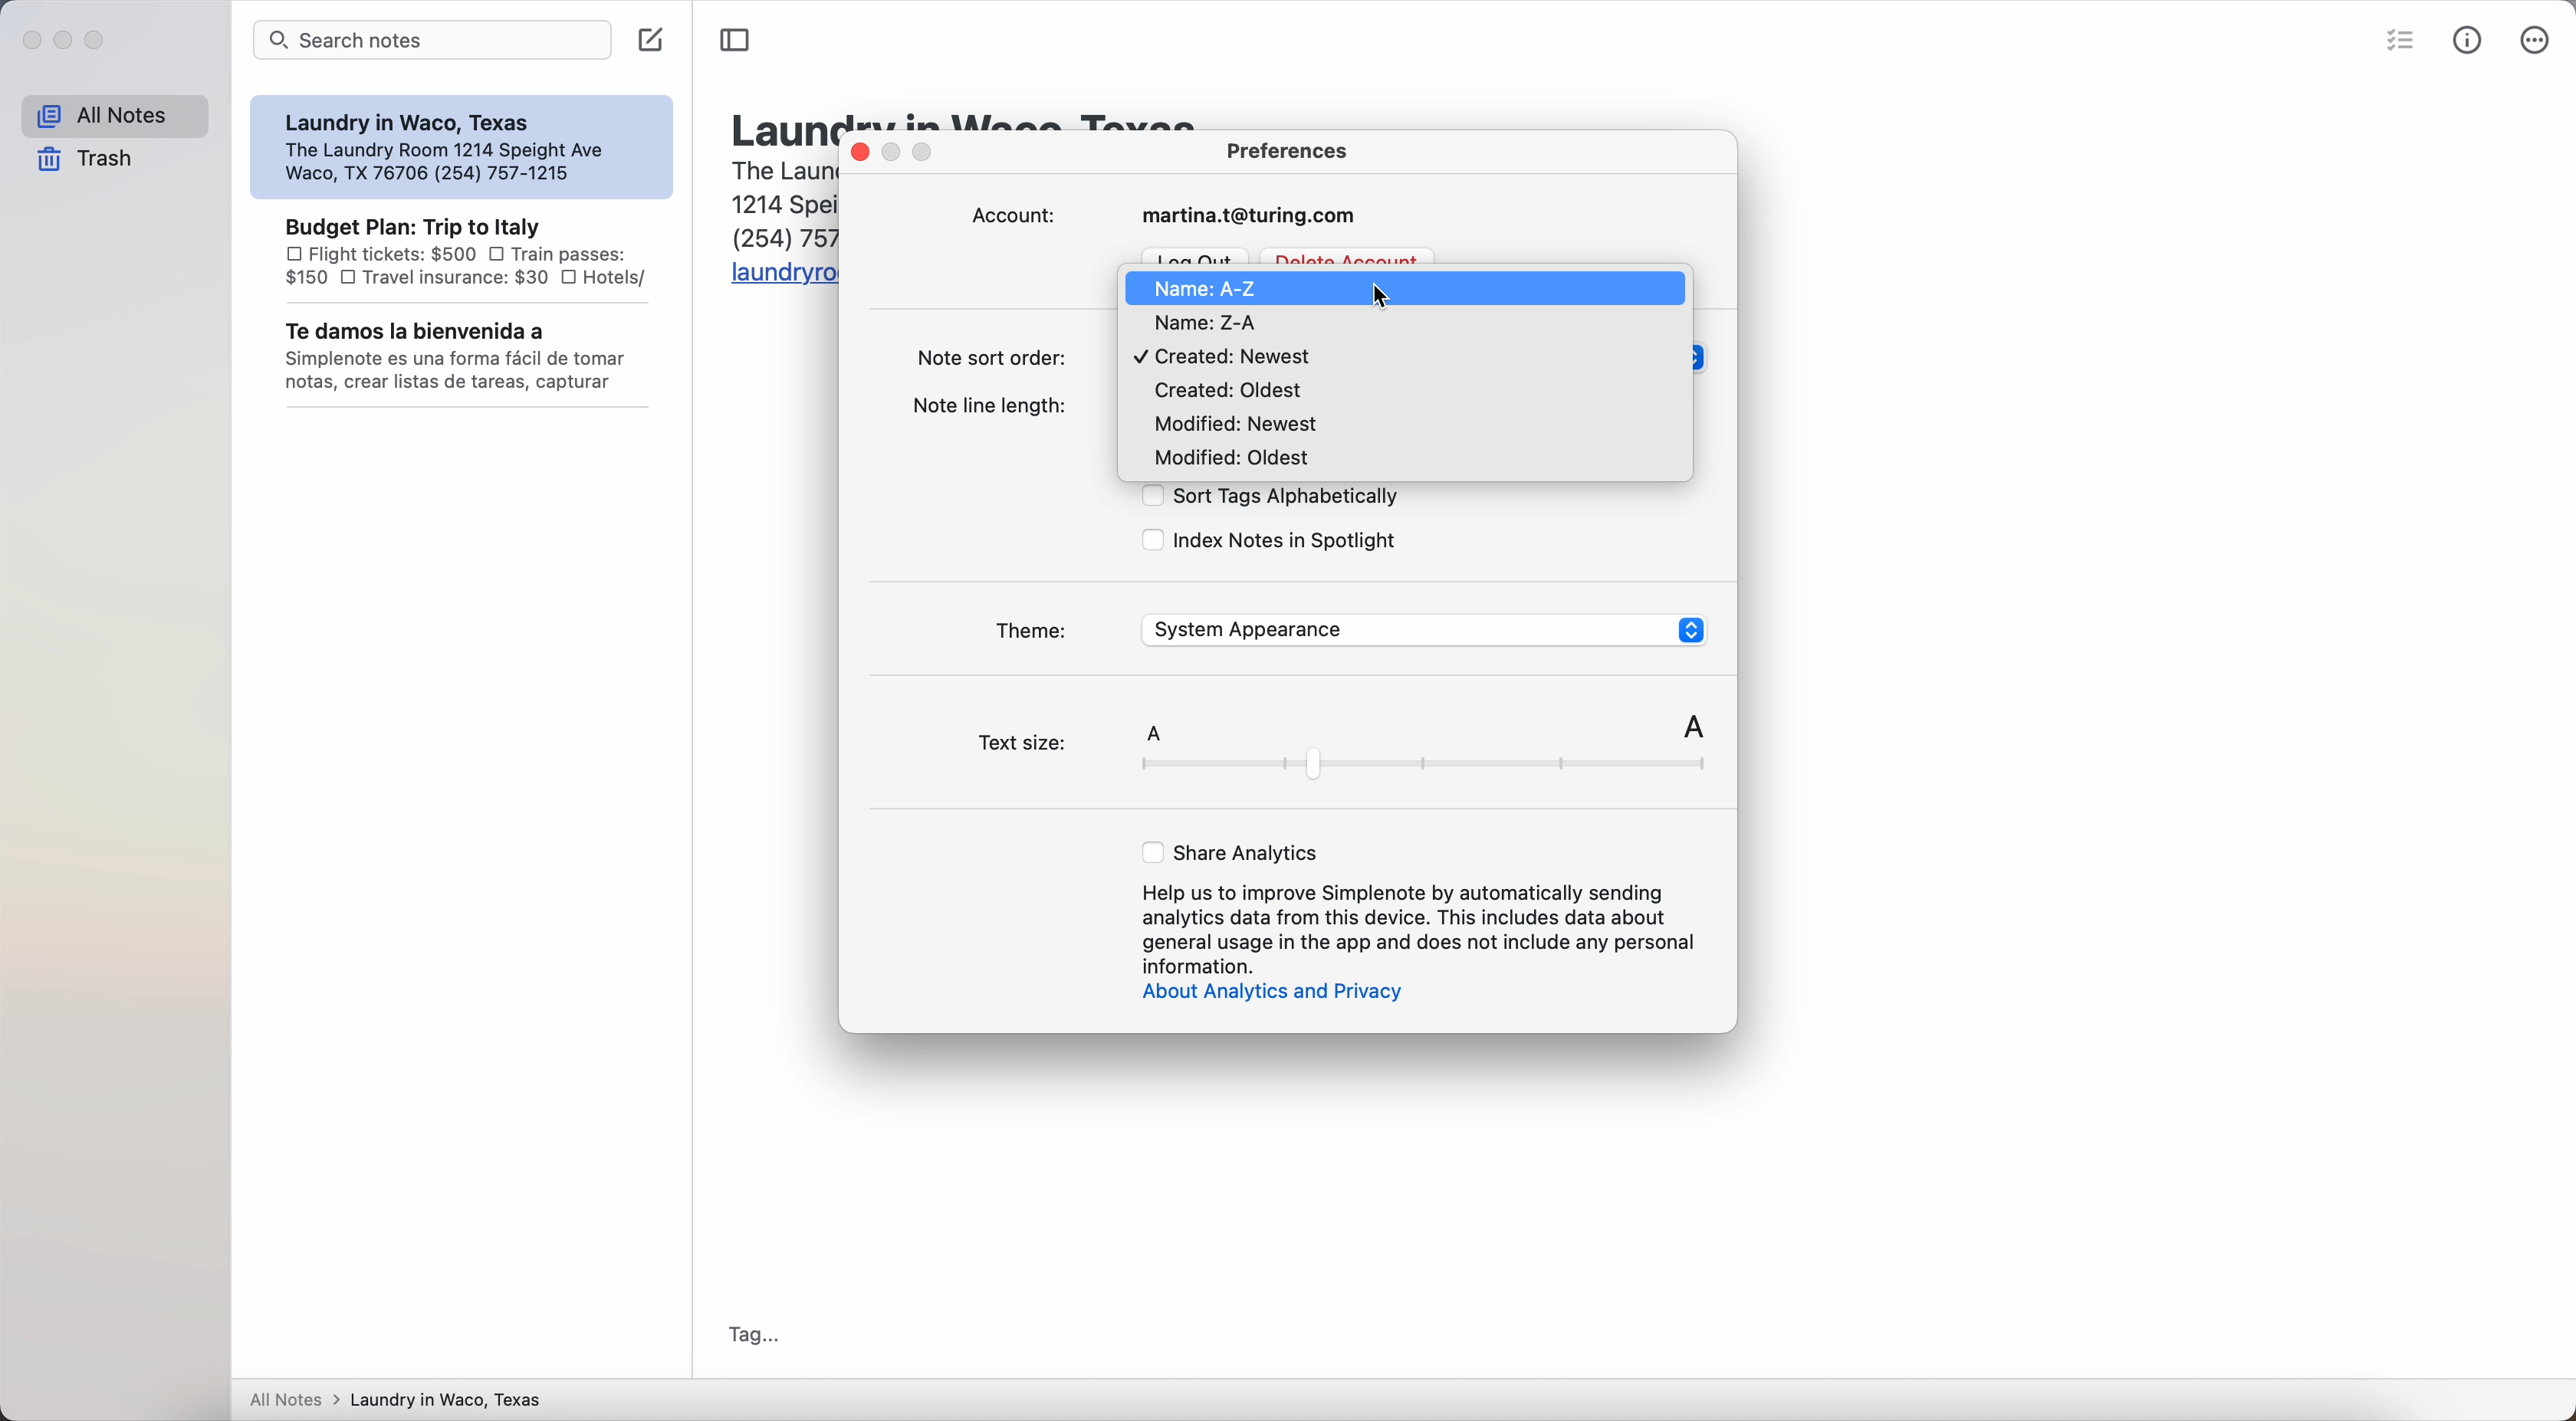 Image resolution: width=2576 pixels, height=1421 pixels. What do you see at coordinates (458, 147) in the screenshot?
I see `Laundry in Waco, Texas note` at bounding box center [458, 147].